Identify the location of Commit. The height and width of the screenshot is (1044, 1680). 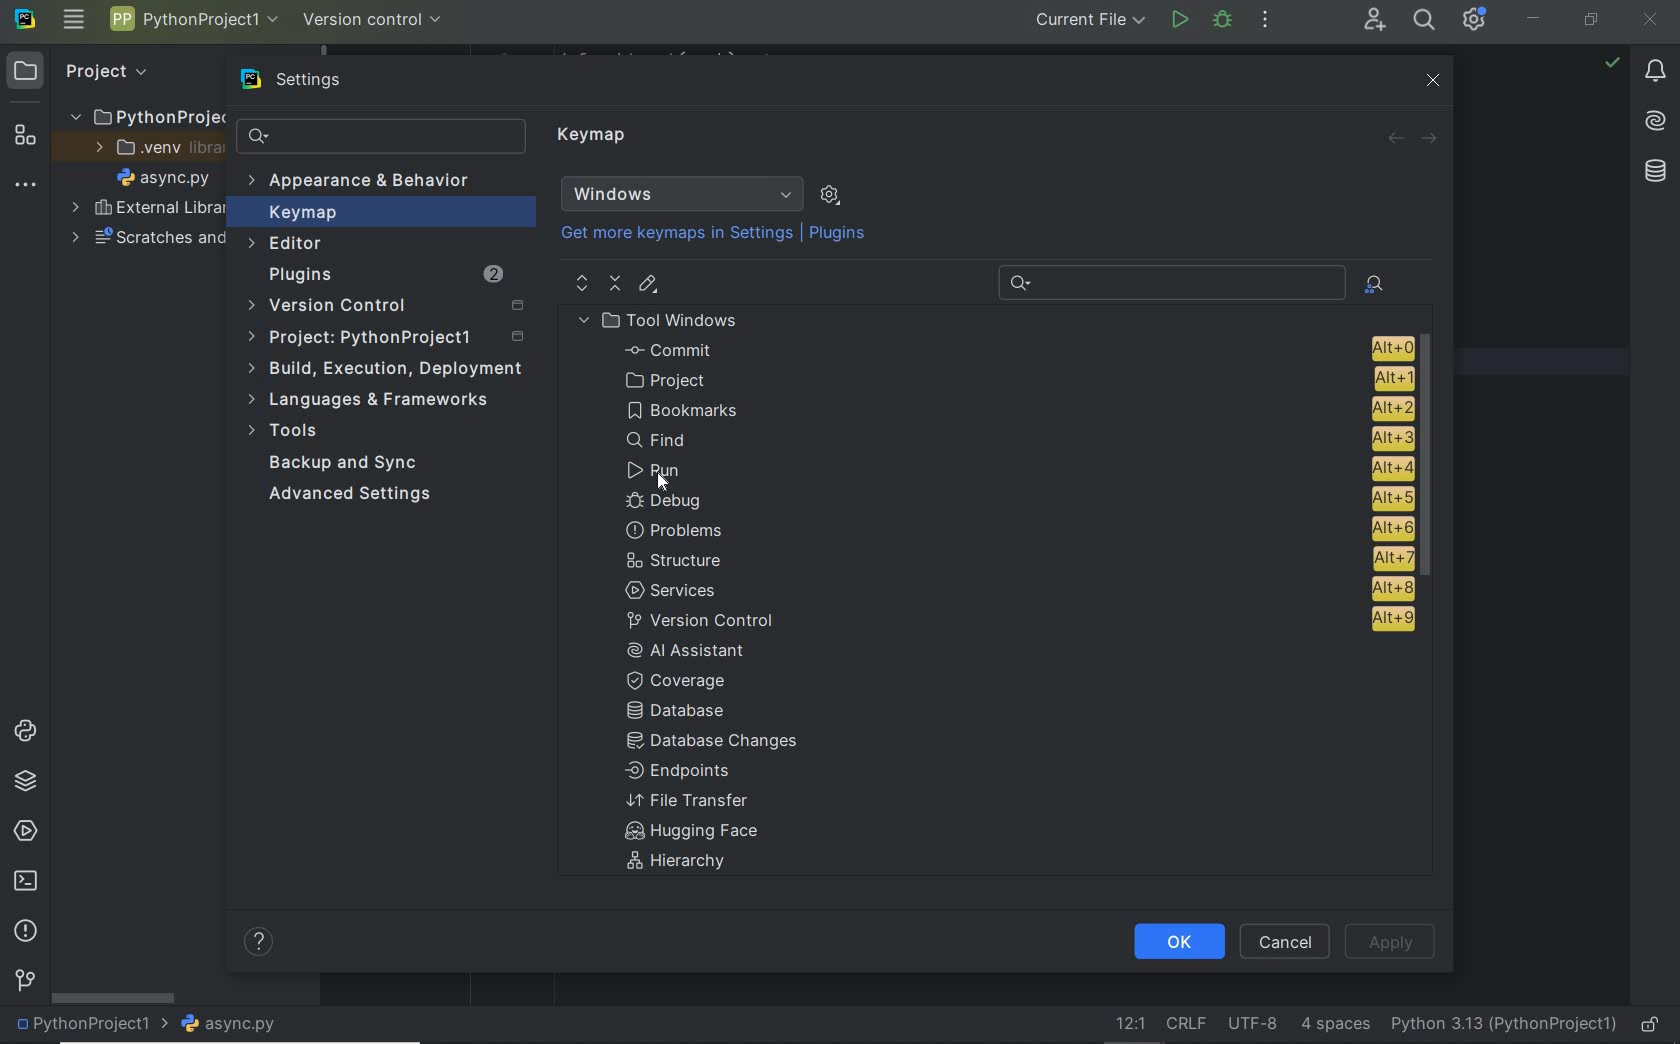
(1015, 350).